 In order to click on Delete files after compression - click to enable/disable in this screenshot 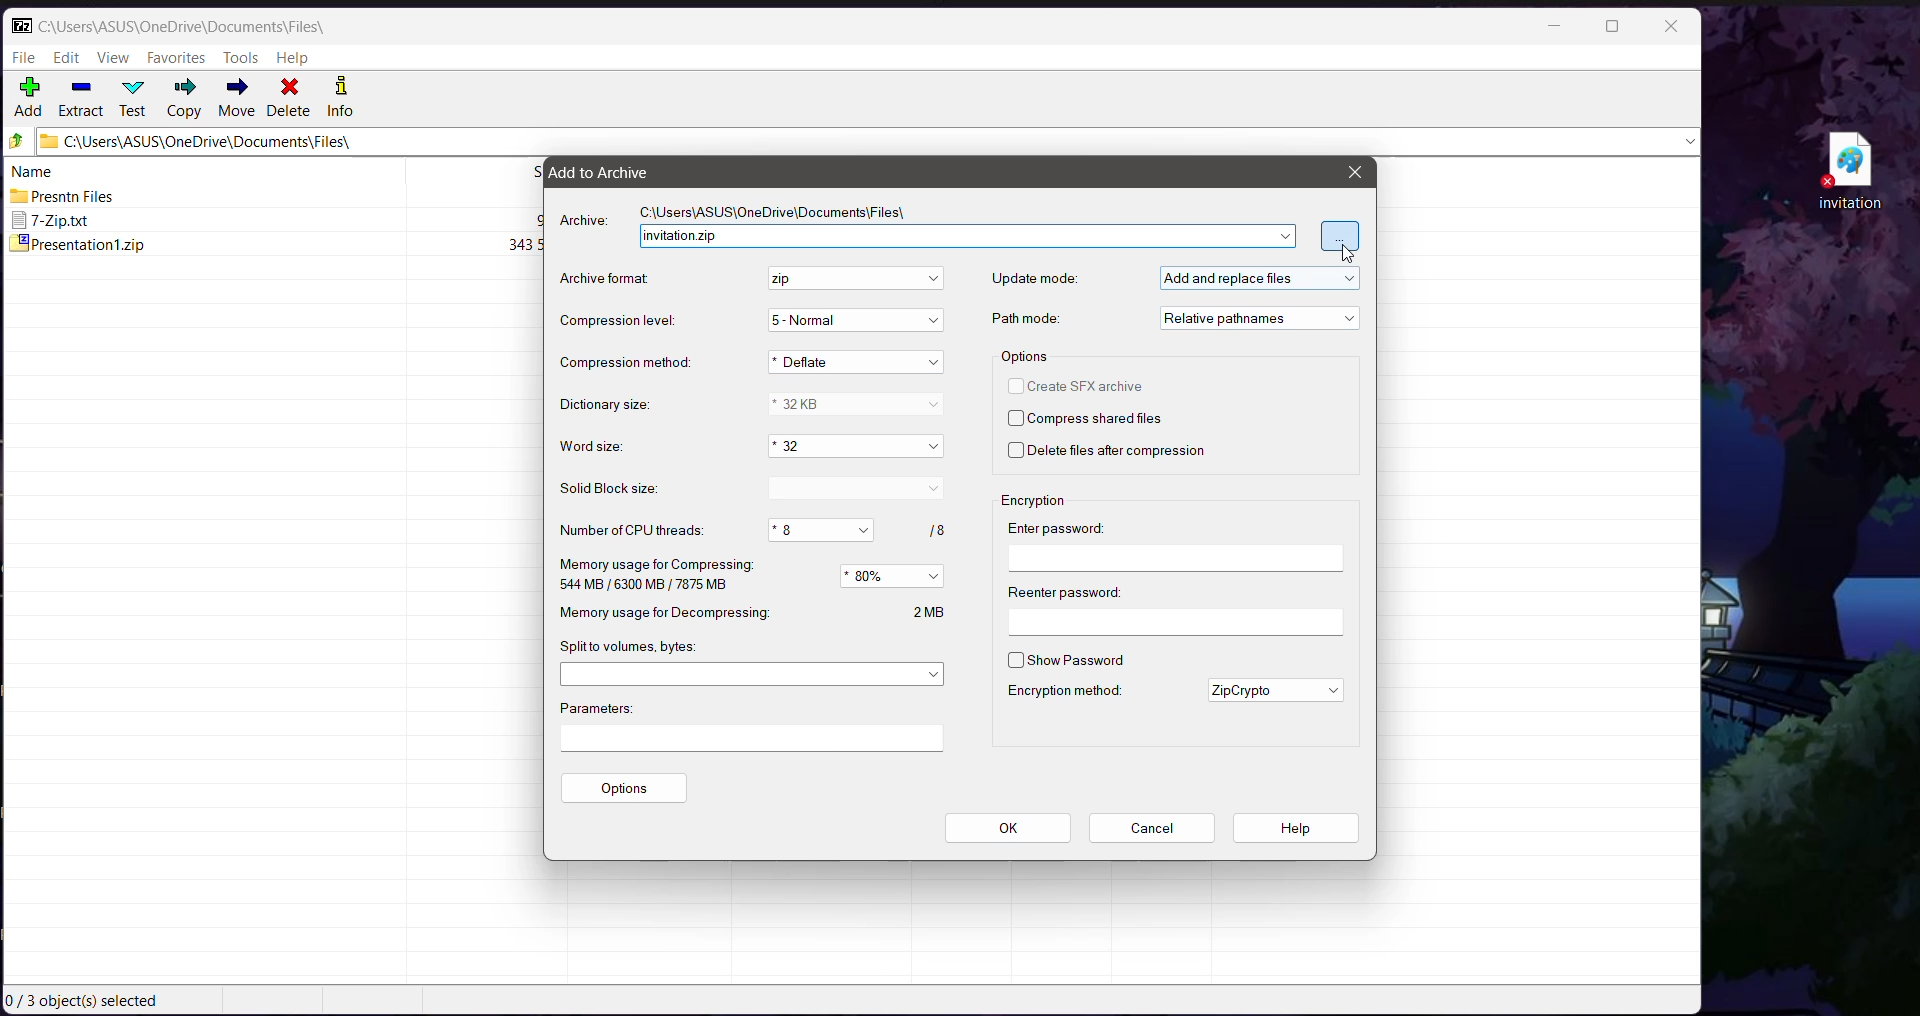, I will do `click(1113, 453)`.